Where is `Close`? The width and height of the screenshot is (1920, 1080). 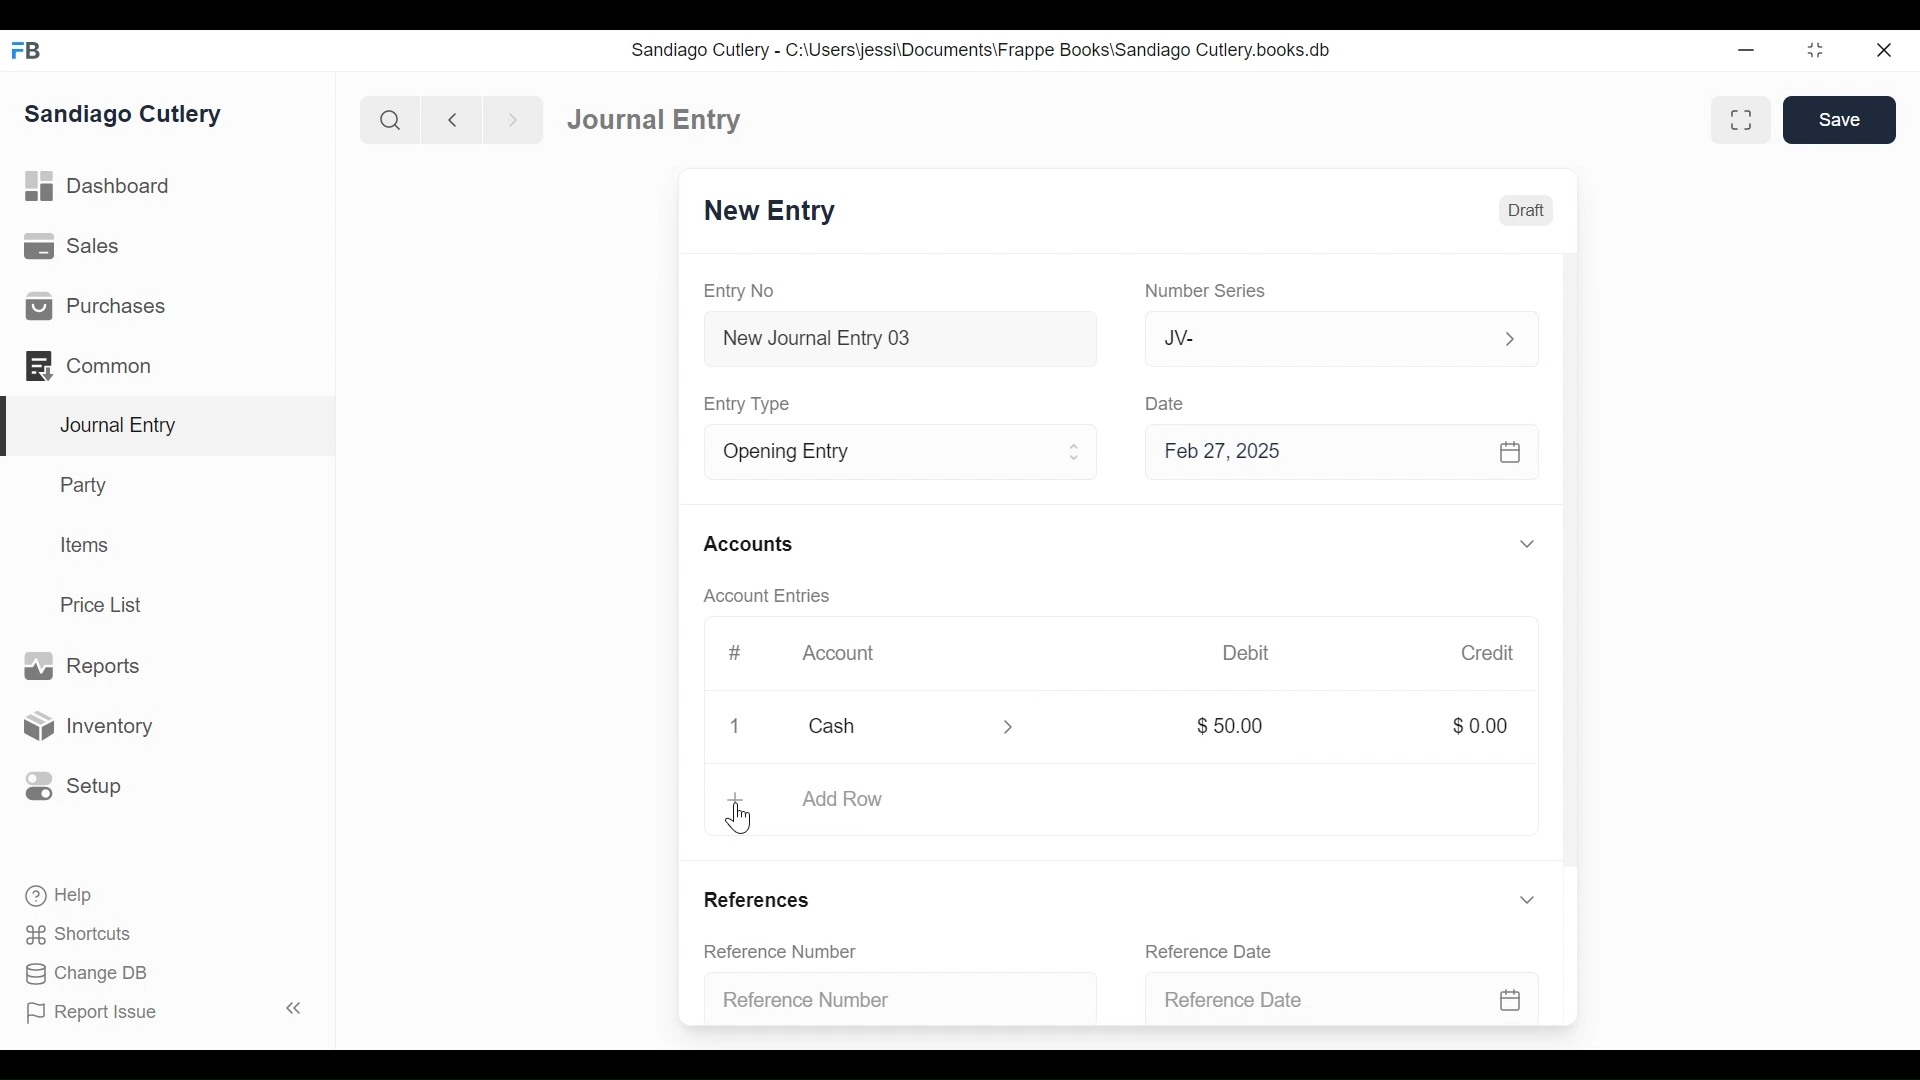 Close is located at coordinates (738, 726).